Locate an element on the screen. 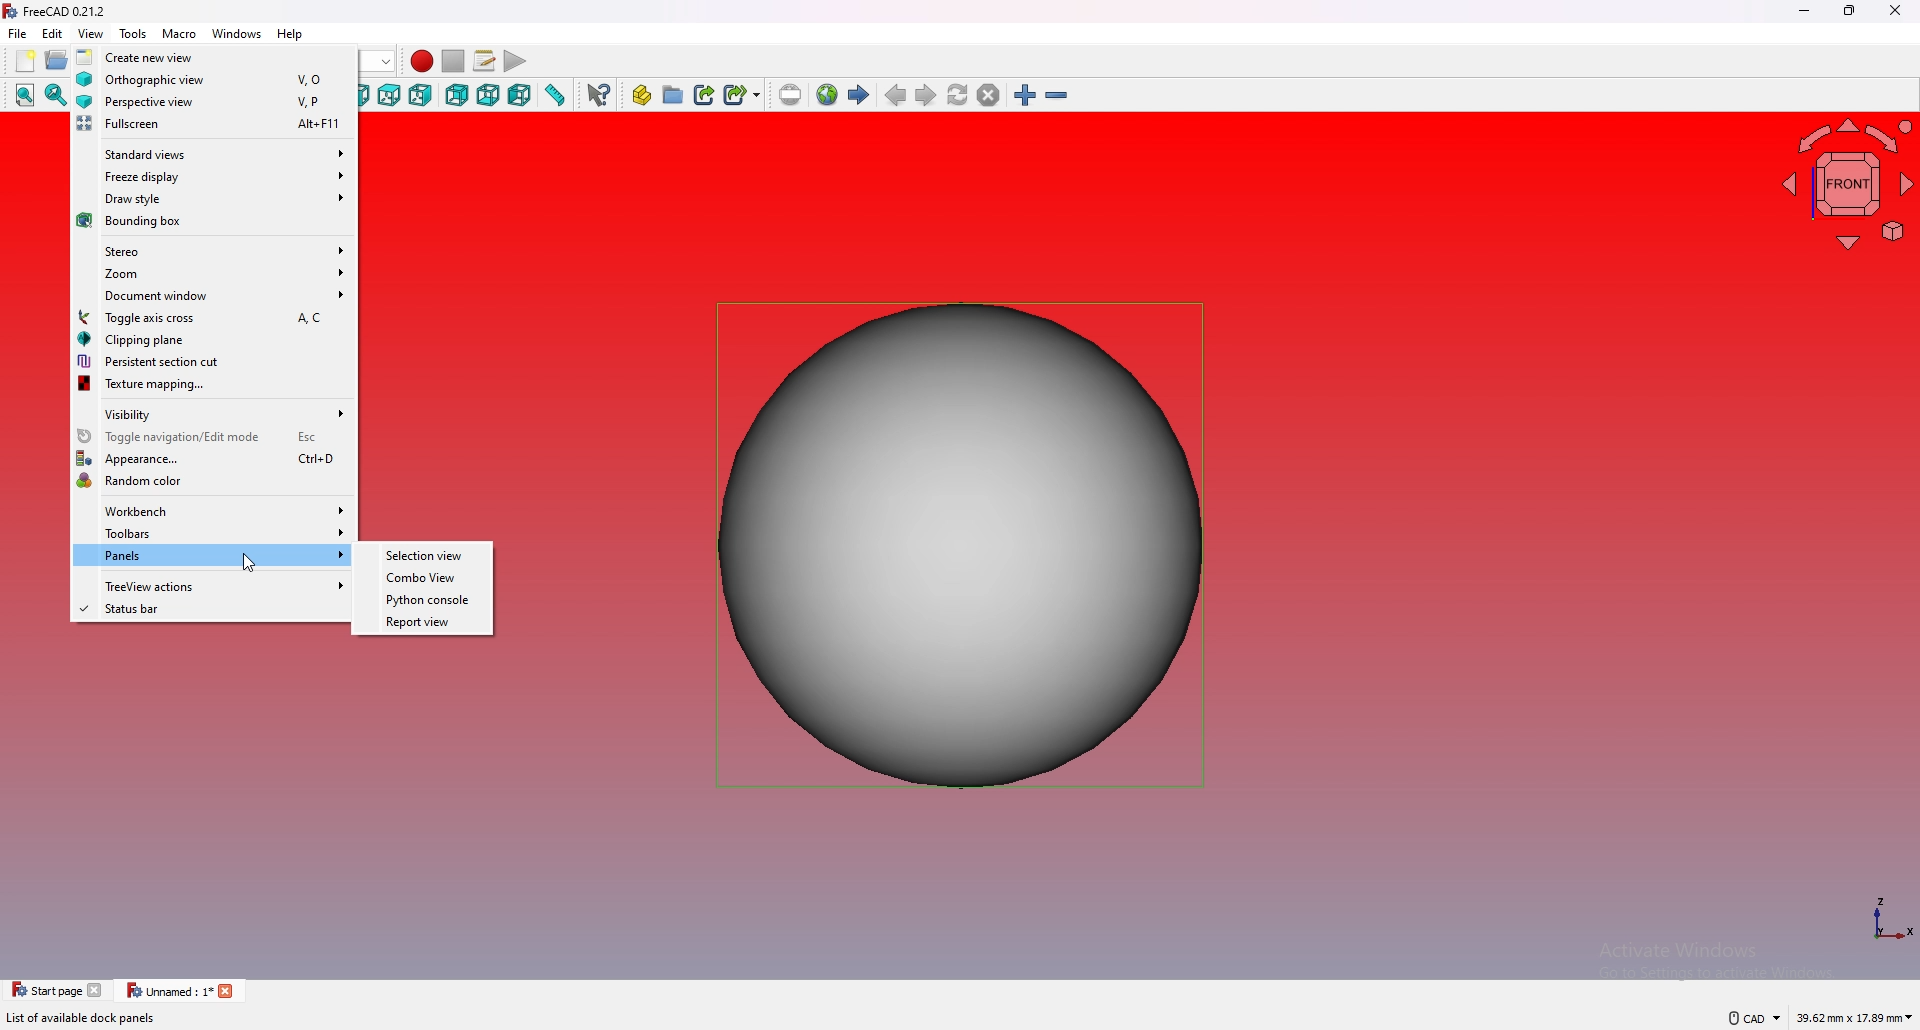 Image resolution: width=1920 pixels, height=1030 pixels. previous page is located at coordinates (896, 96).